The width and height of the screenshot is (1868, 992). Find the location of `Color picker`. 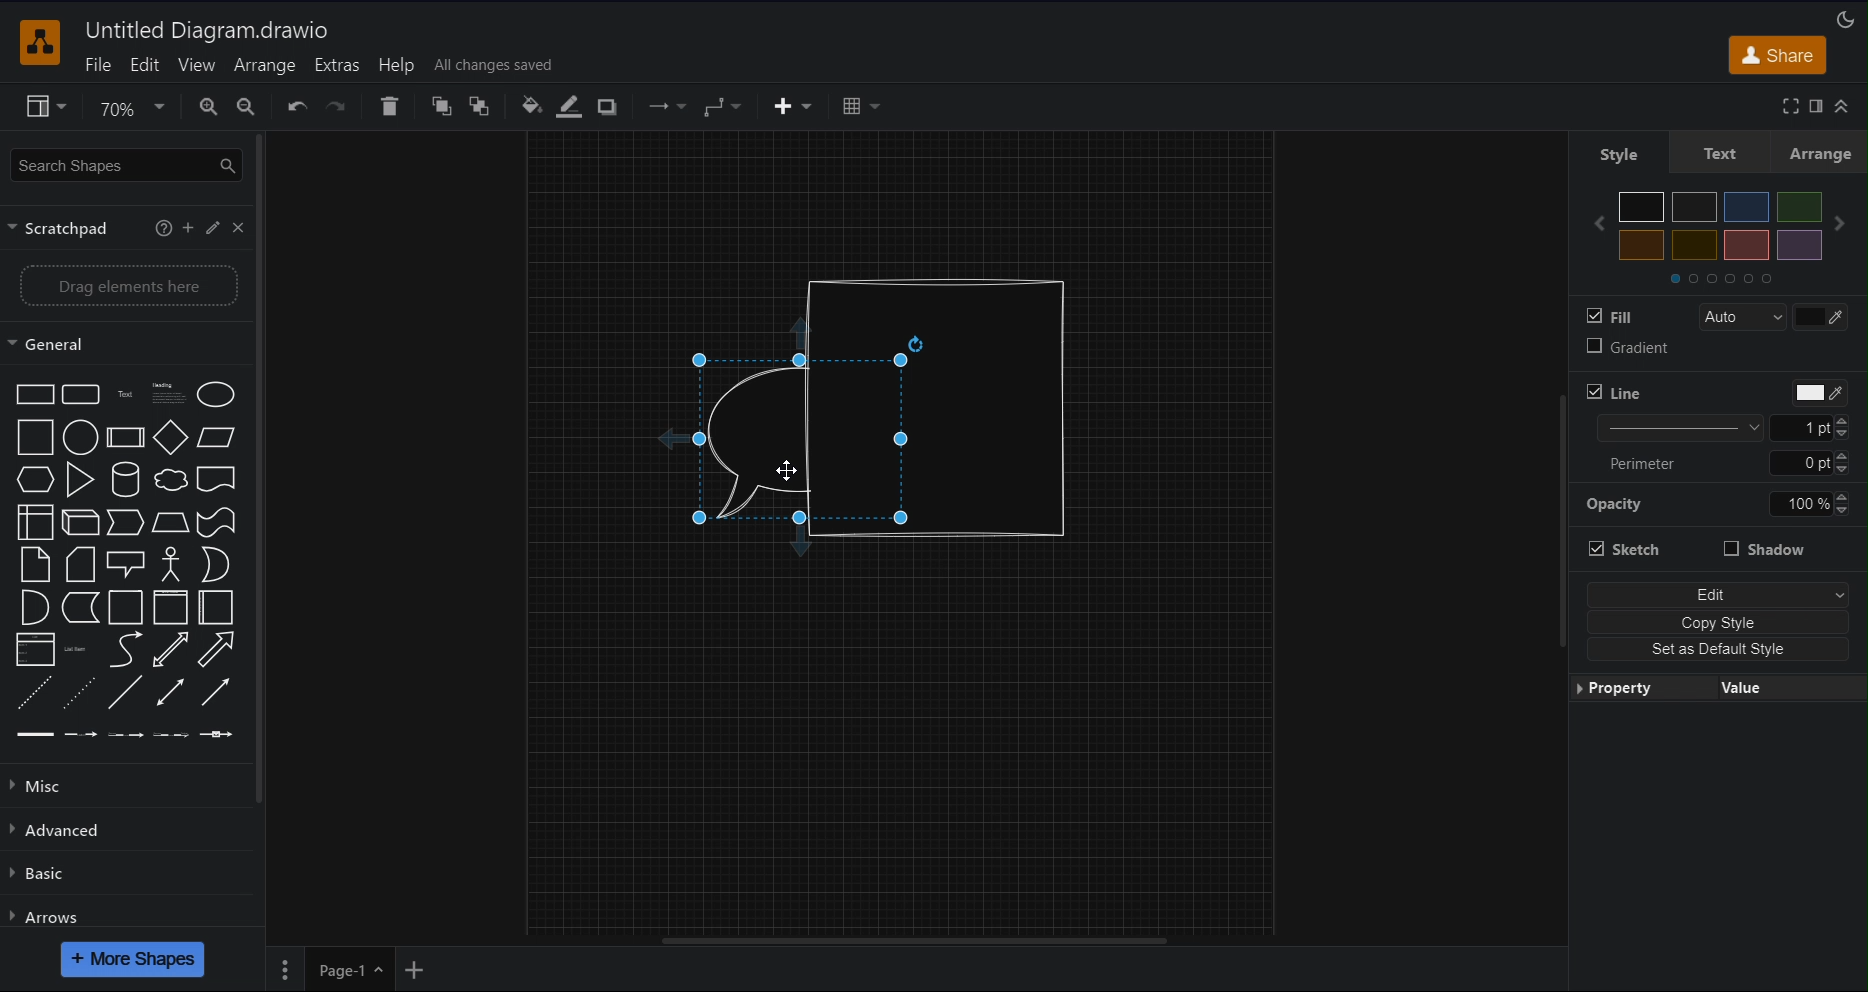

Color picker is located at coordinates (1820, 317).